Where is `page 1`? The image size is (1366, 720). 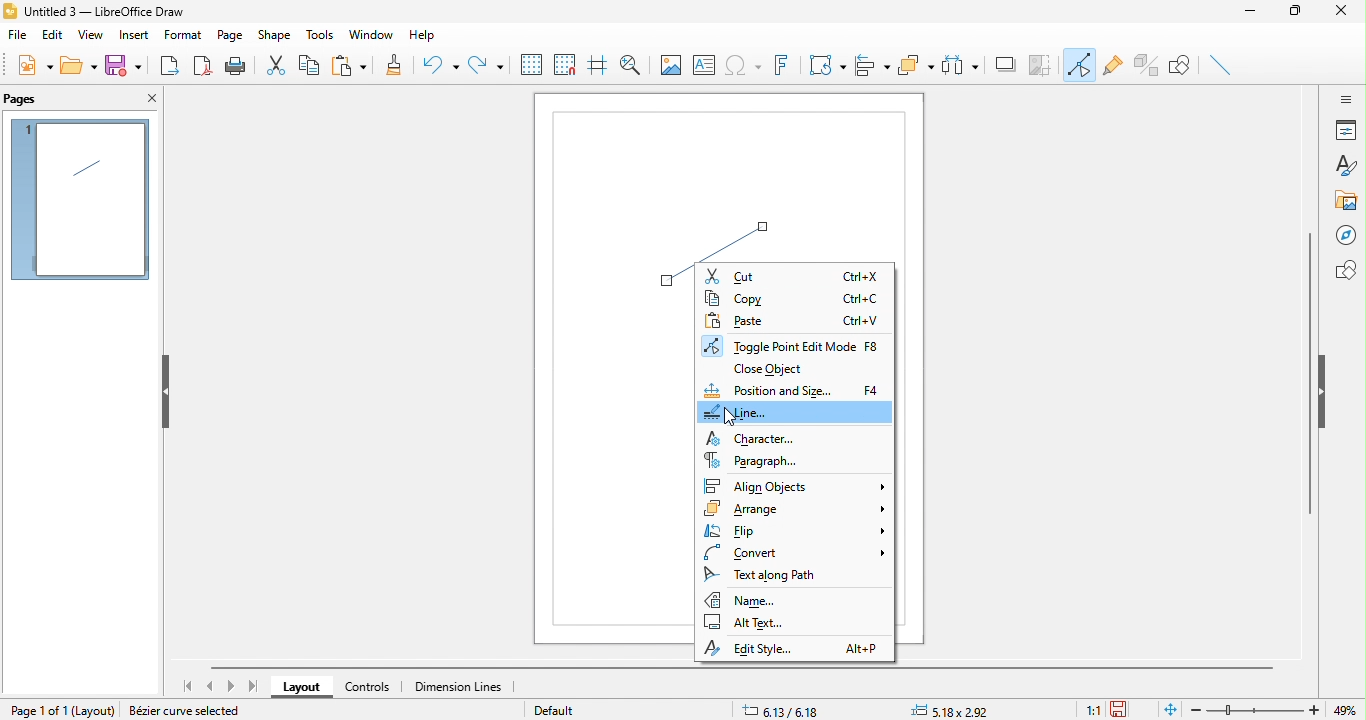
page 1 is located at coordinates (80, 200).